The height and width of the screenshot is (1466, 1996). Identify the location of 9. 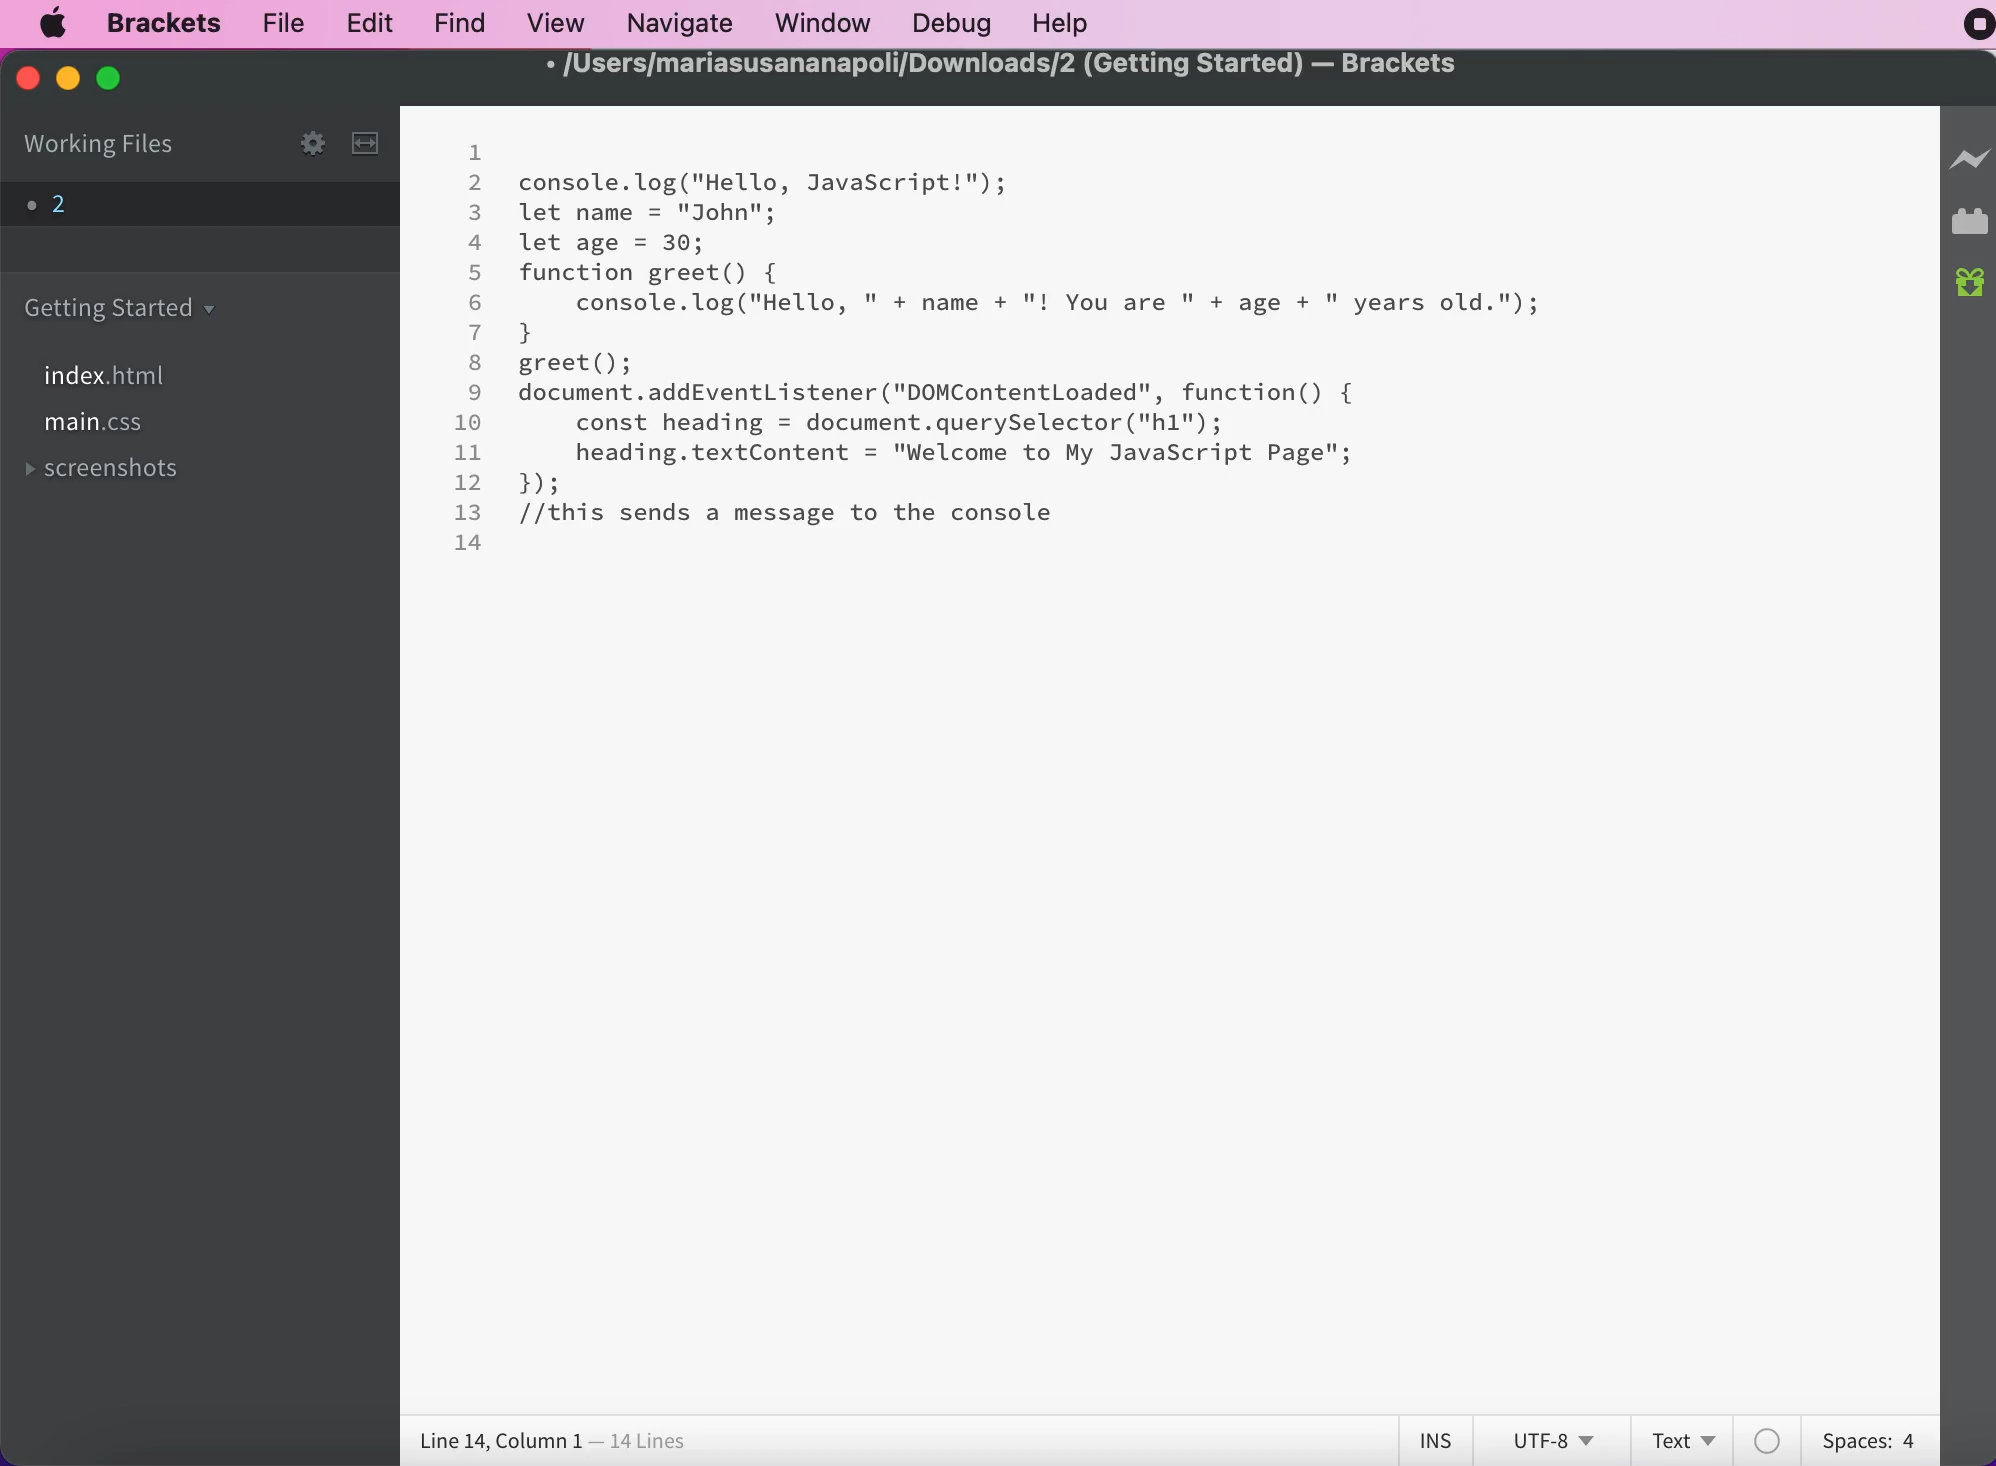
(476, 393).